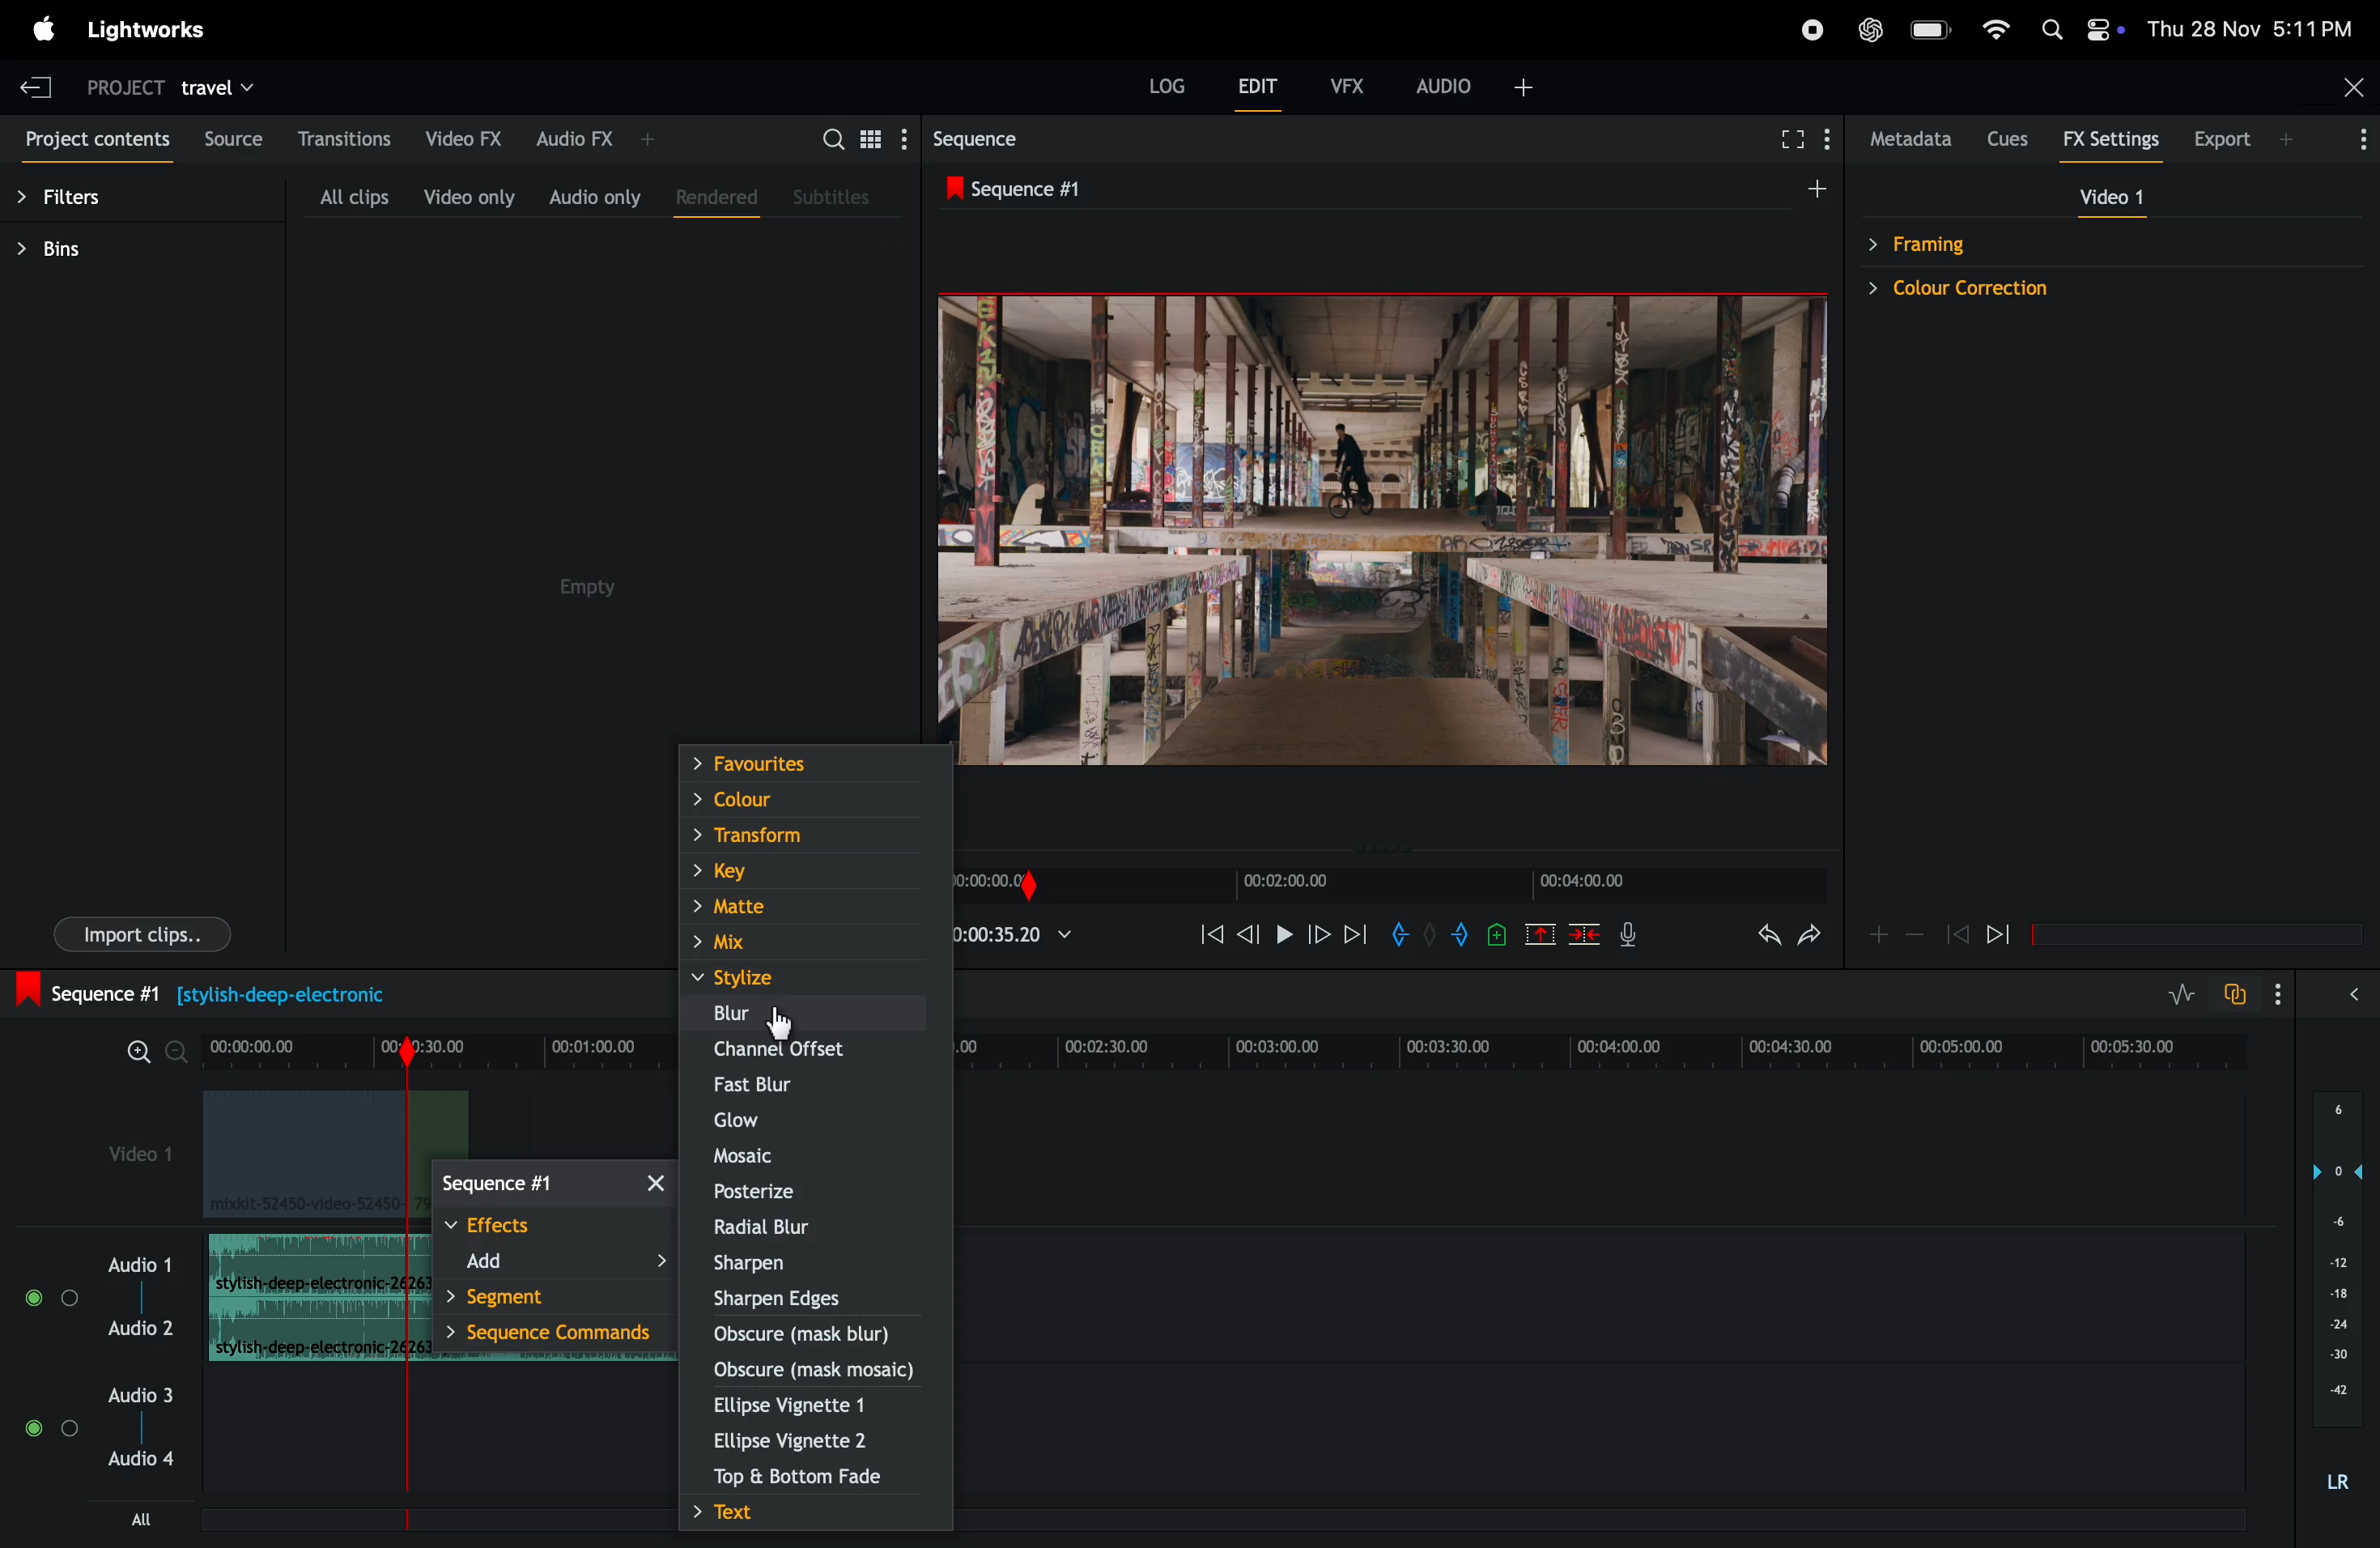 The height and width of the screenshot is (1548, 2380). What do you see at coordinates (71, 1429) in the screenshot?
I see `Toggle` at bounding box center [71, 1429].